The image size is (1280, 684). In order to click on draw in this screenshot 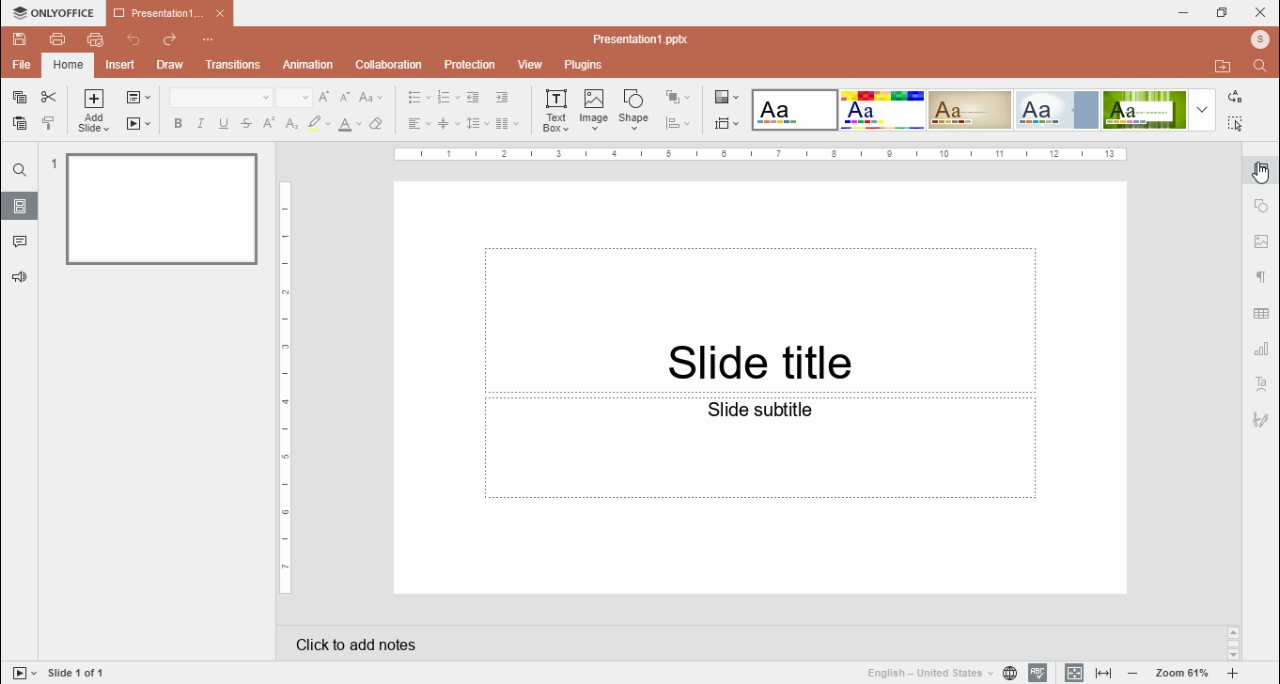, I will do `click(169, 65)`.